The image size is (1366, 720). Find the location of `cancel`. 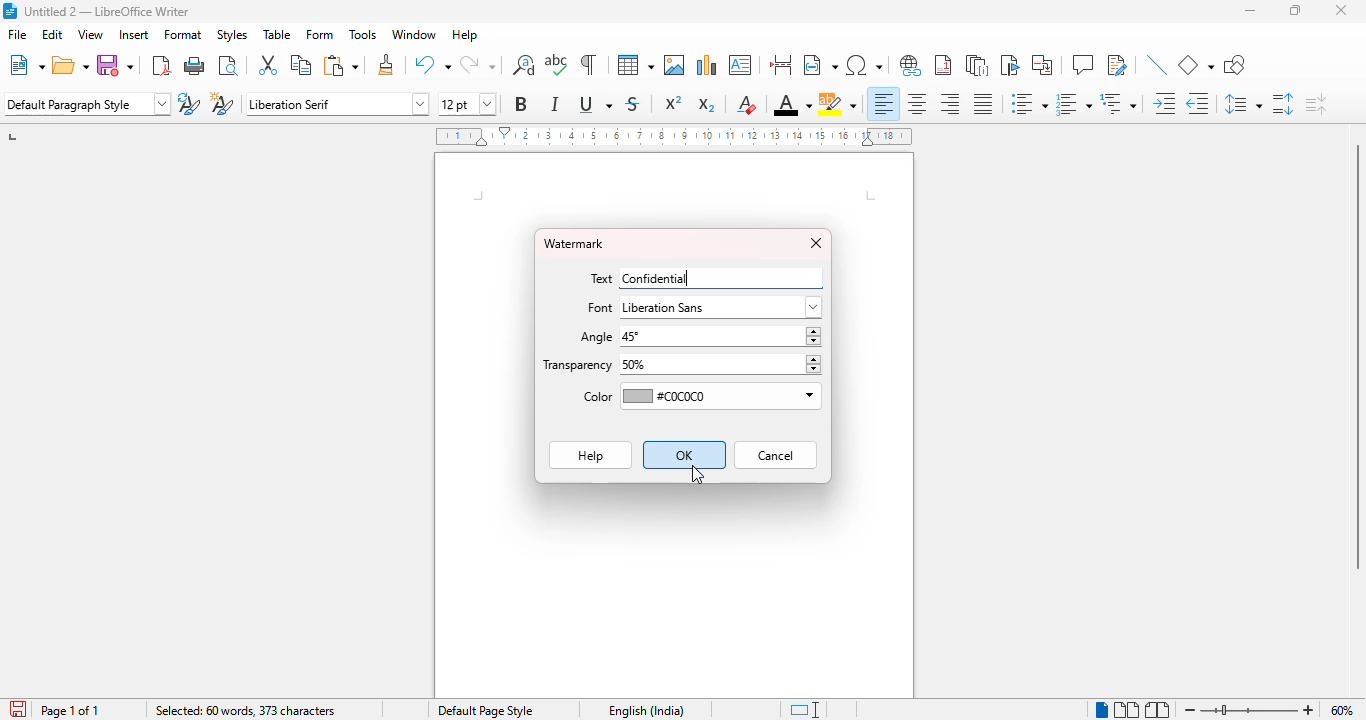

cancel is located at coordinates (776, 455).